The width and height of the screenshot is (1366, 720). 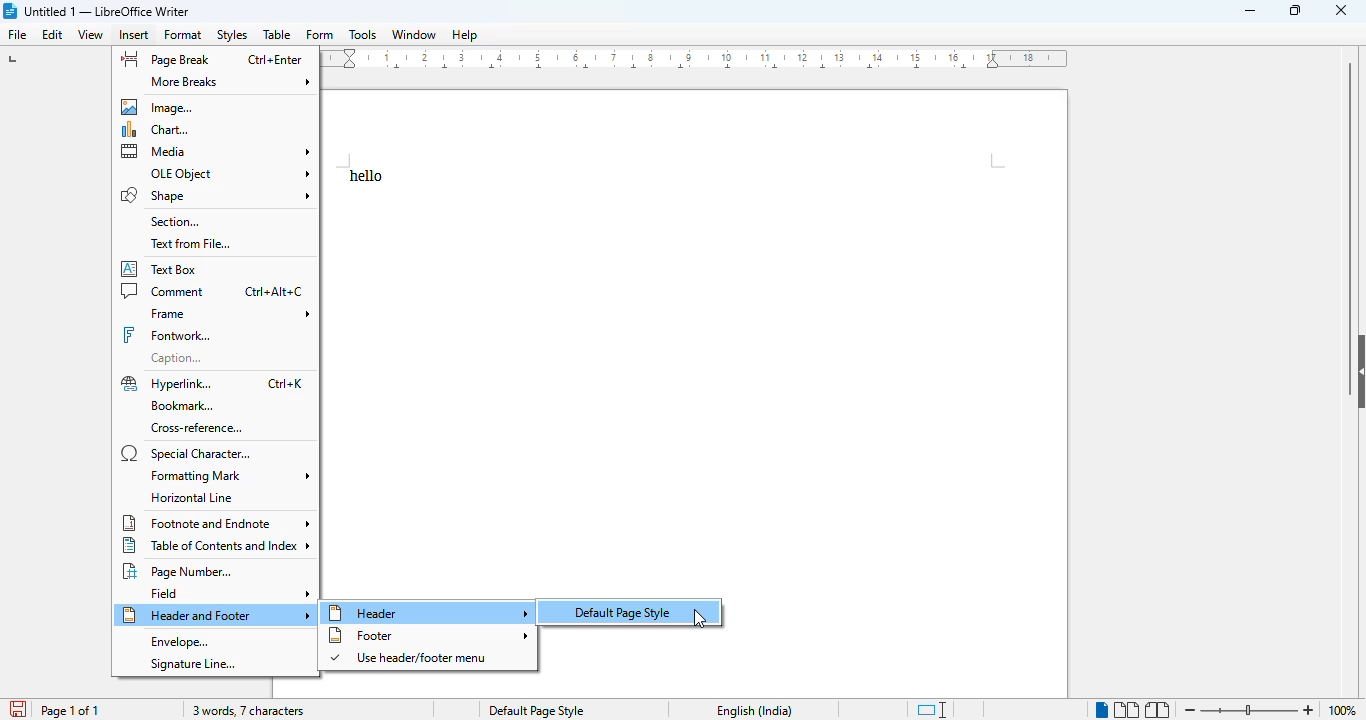 I want to click on tools, so click(x=362, y=34).